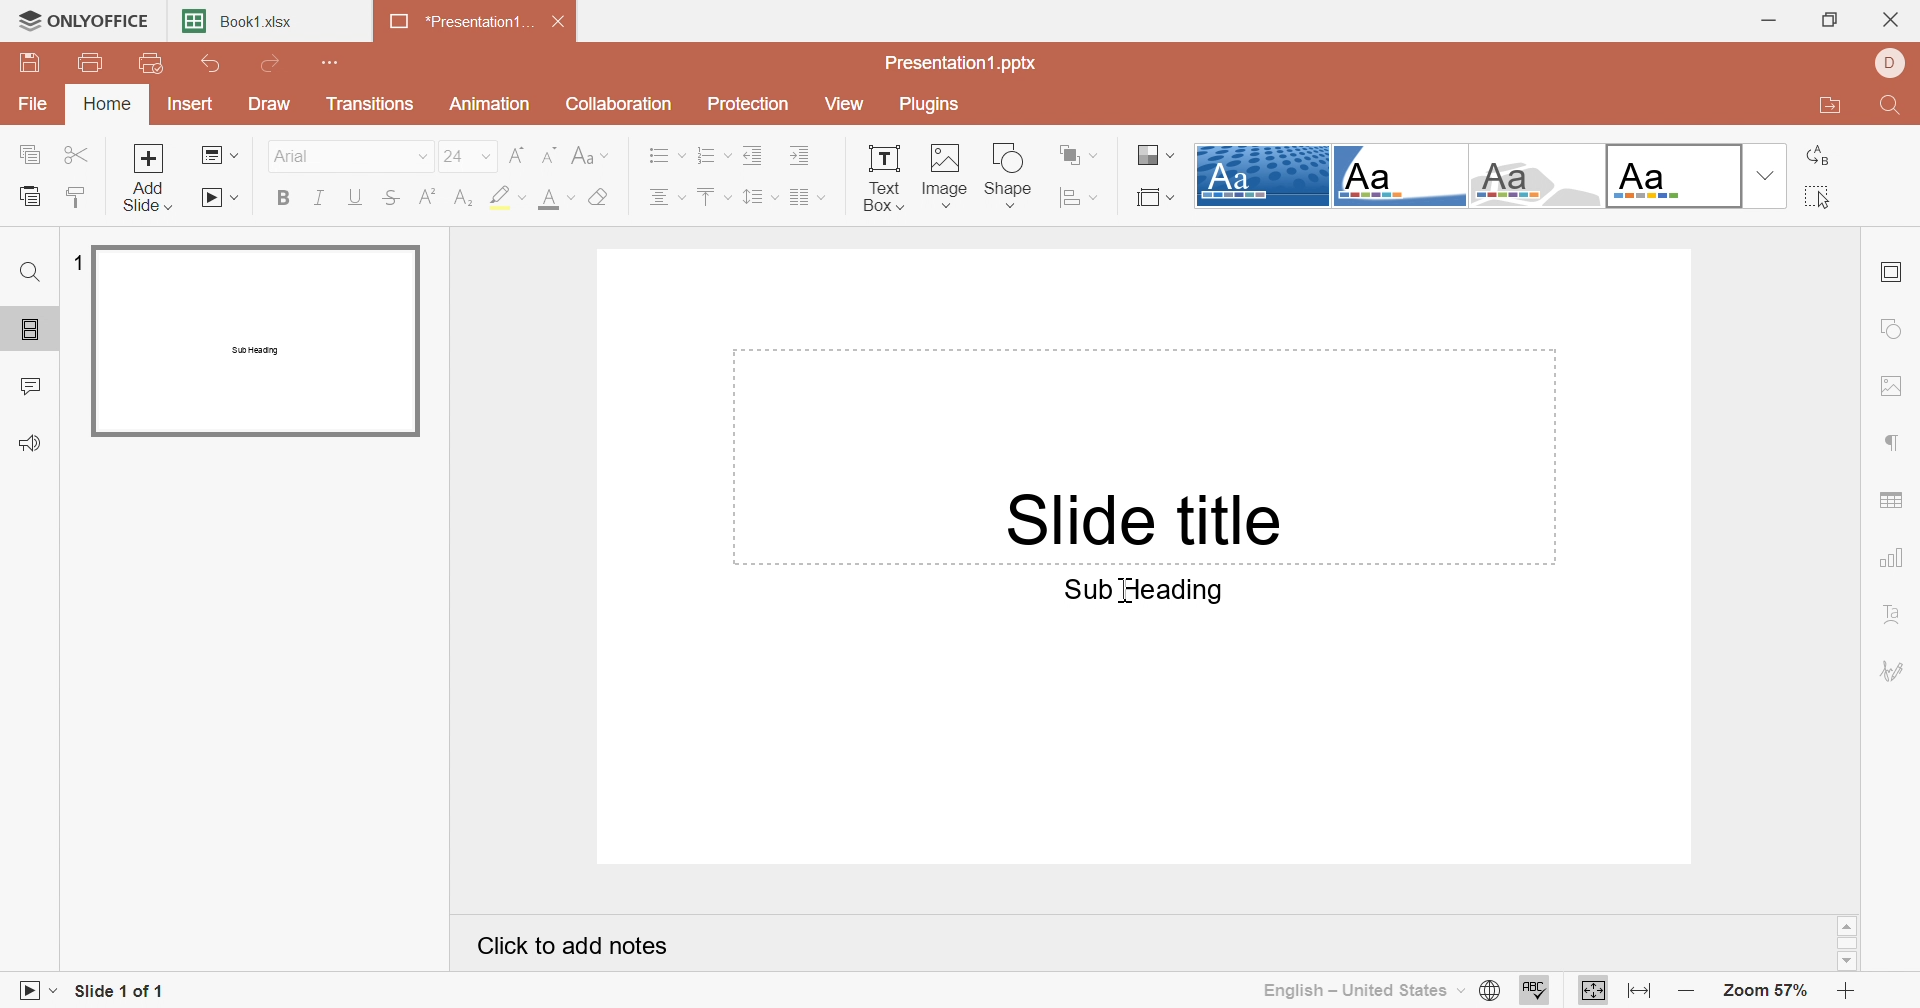 The height and width of the screenshot is (1008, 1920). Describe the element at coordinates (1893, 273) in the screenshot. I see `Slide settings` at that location.